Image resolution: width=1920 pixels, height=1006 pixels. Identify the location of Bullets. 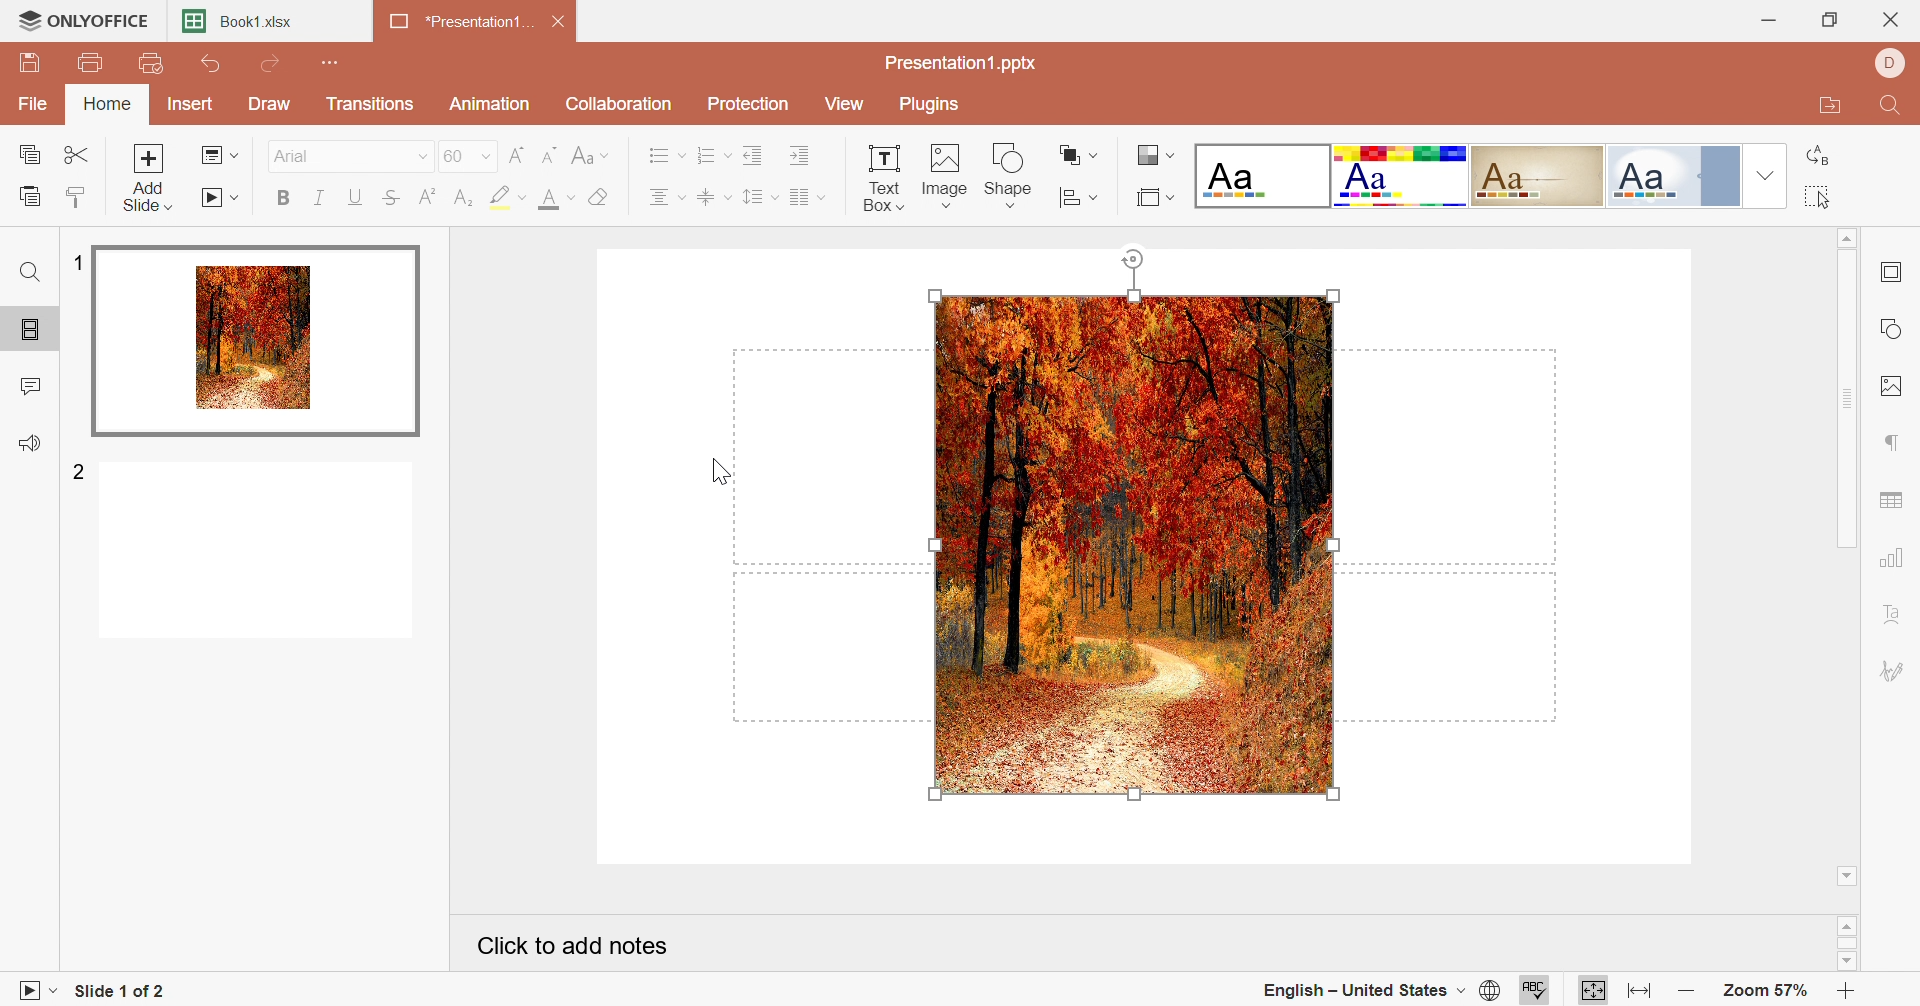
(666, 154).